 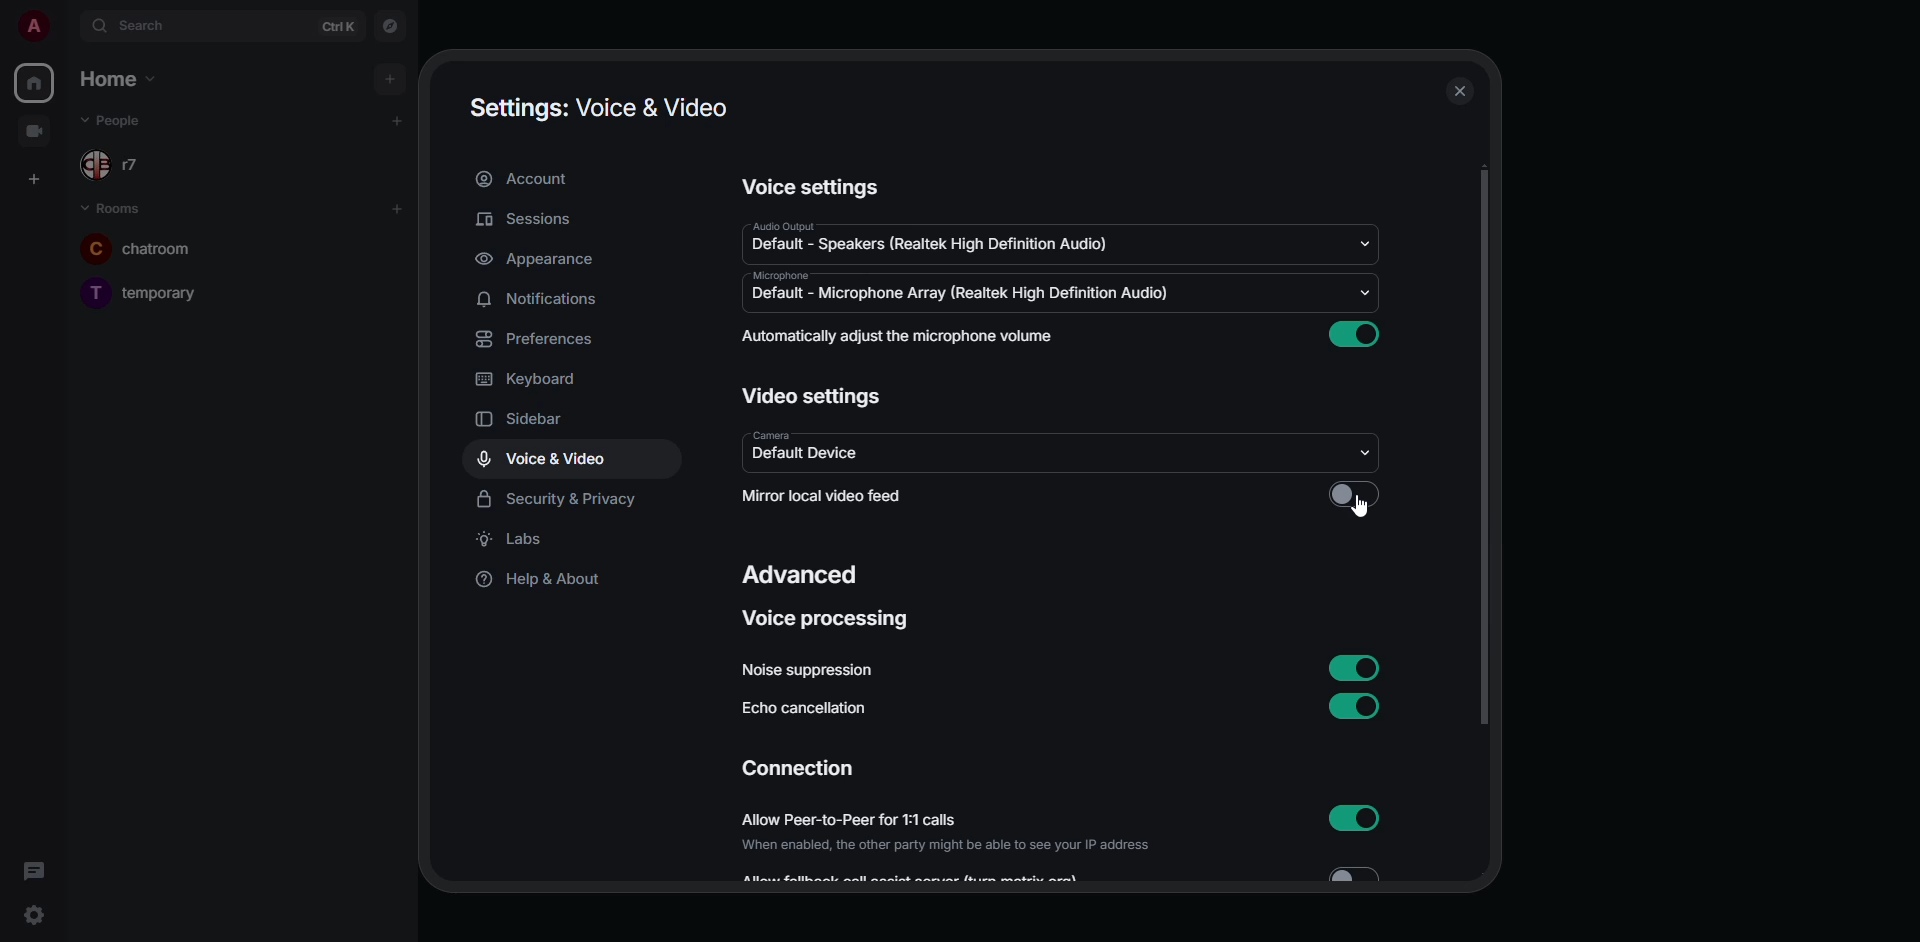 What do you see at coordinates (112, 78) in the screenshot?
I see `home` at bounding box center [112, 78].